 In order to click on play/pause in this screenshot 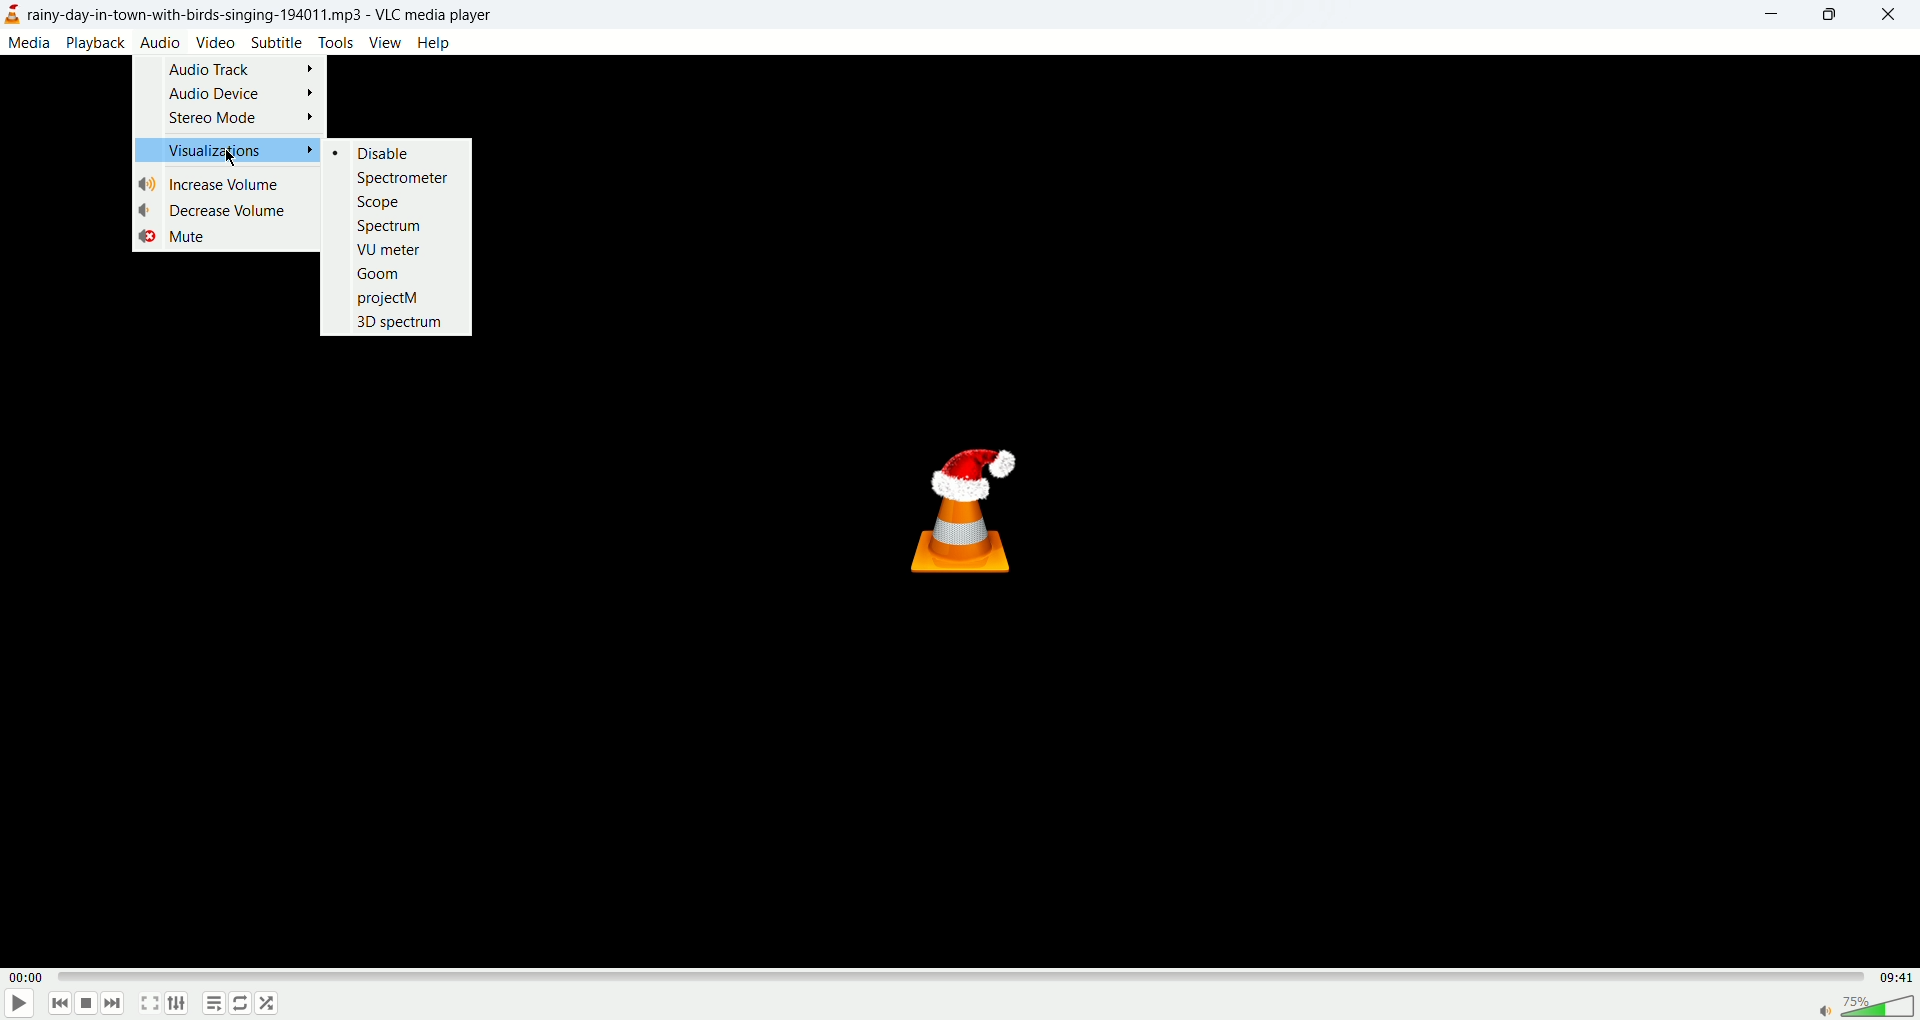, I will do `click(20, 1004)`.